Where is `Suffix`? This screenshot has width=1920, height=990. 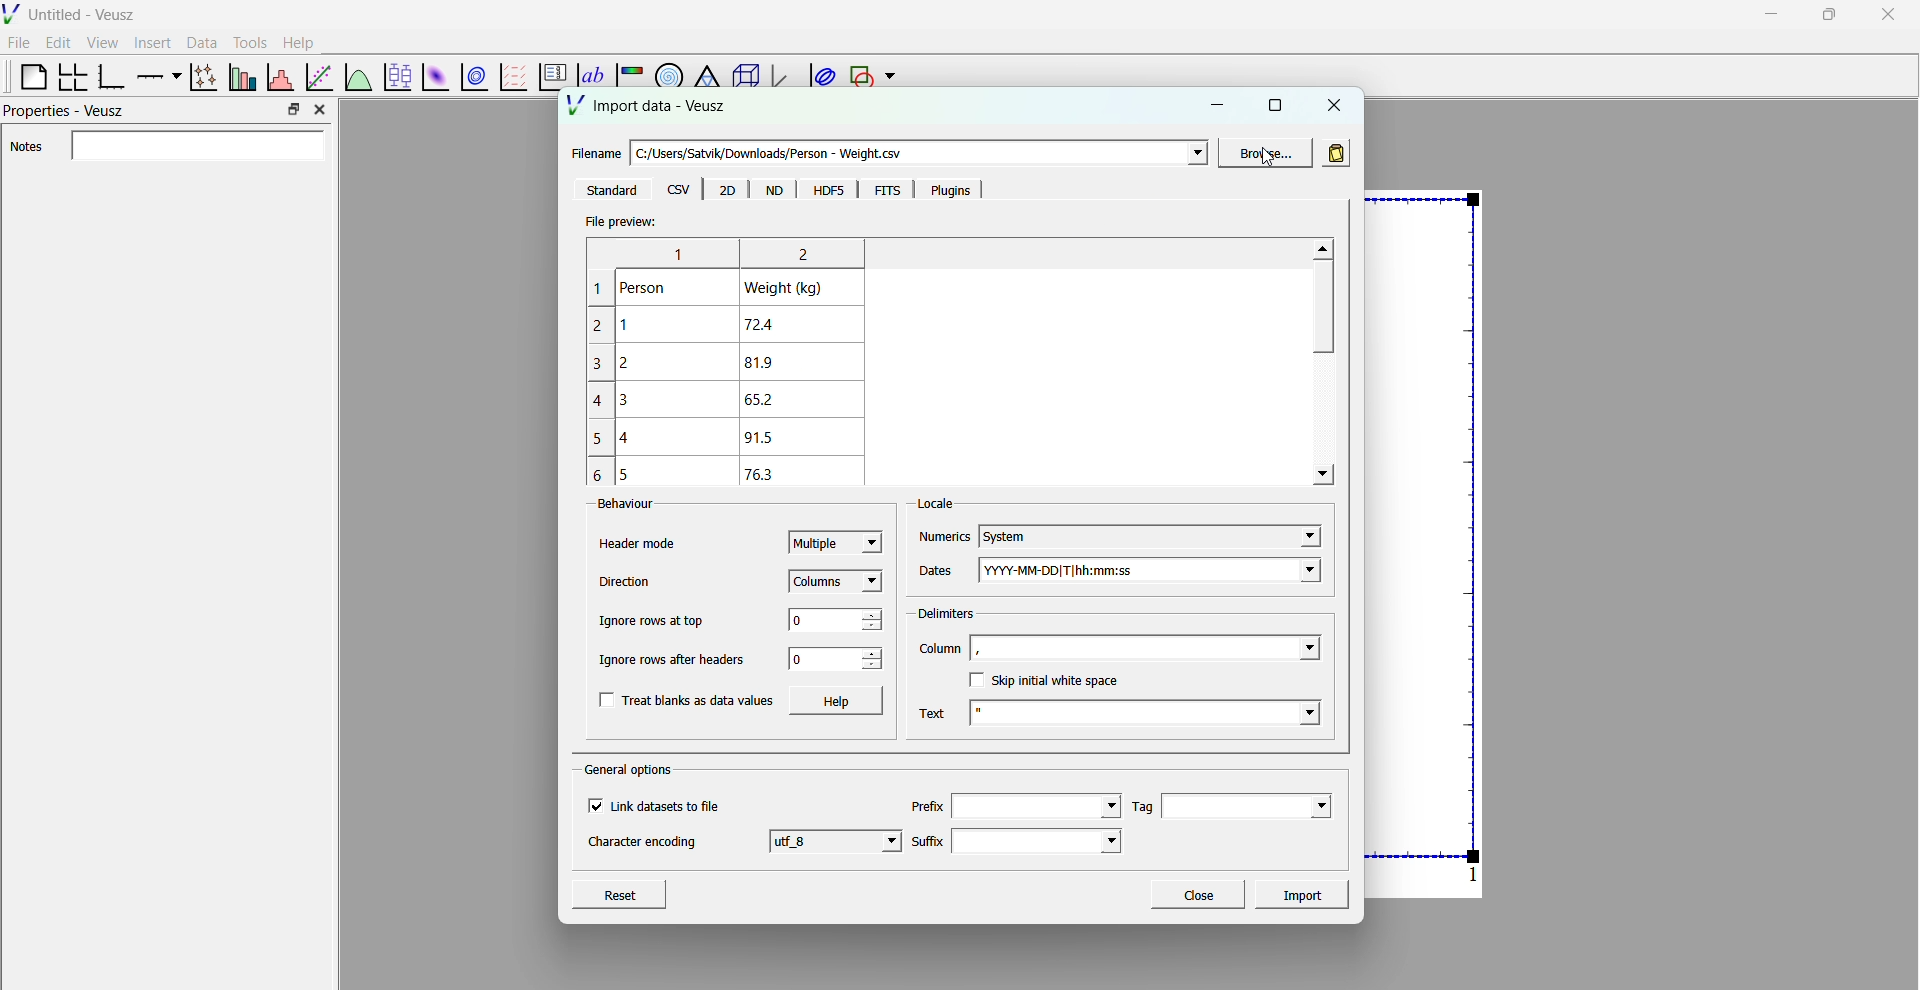
Suffix is located at coordinates (927, 836).